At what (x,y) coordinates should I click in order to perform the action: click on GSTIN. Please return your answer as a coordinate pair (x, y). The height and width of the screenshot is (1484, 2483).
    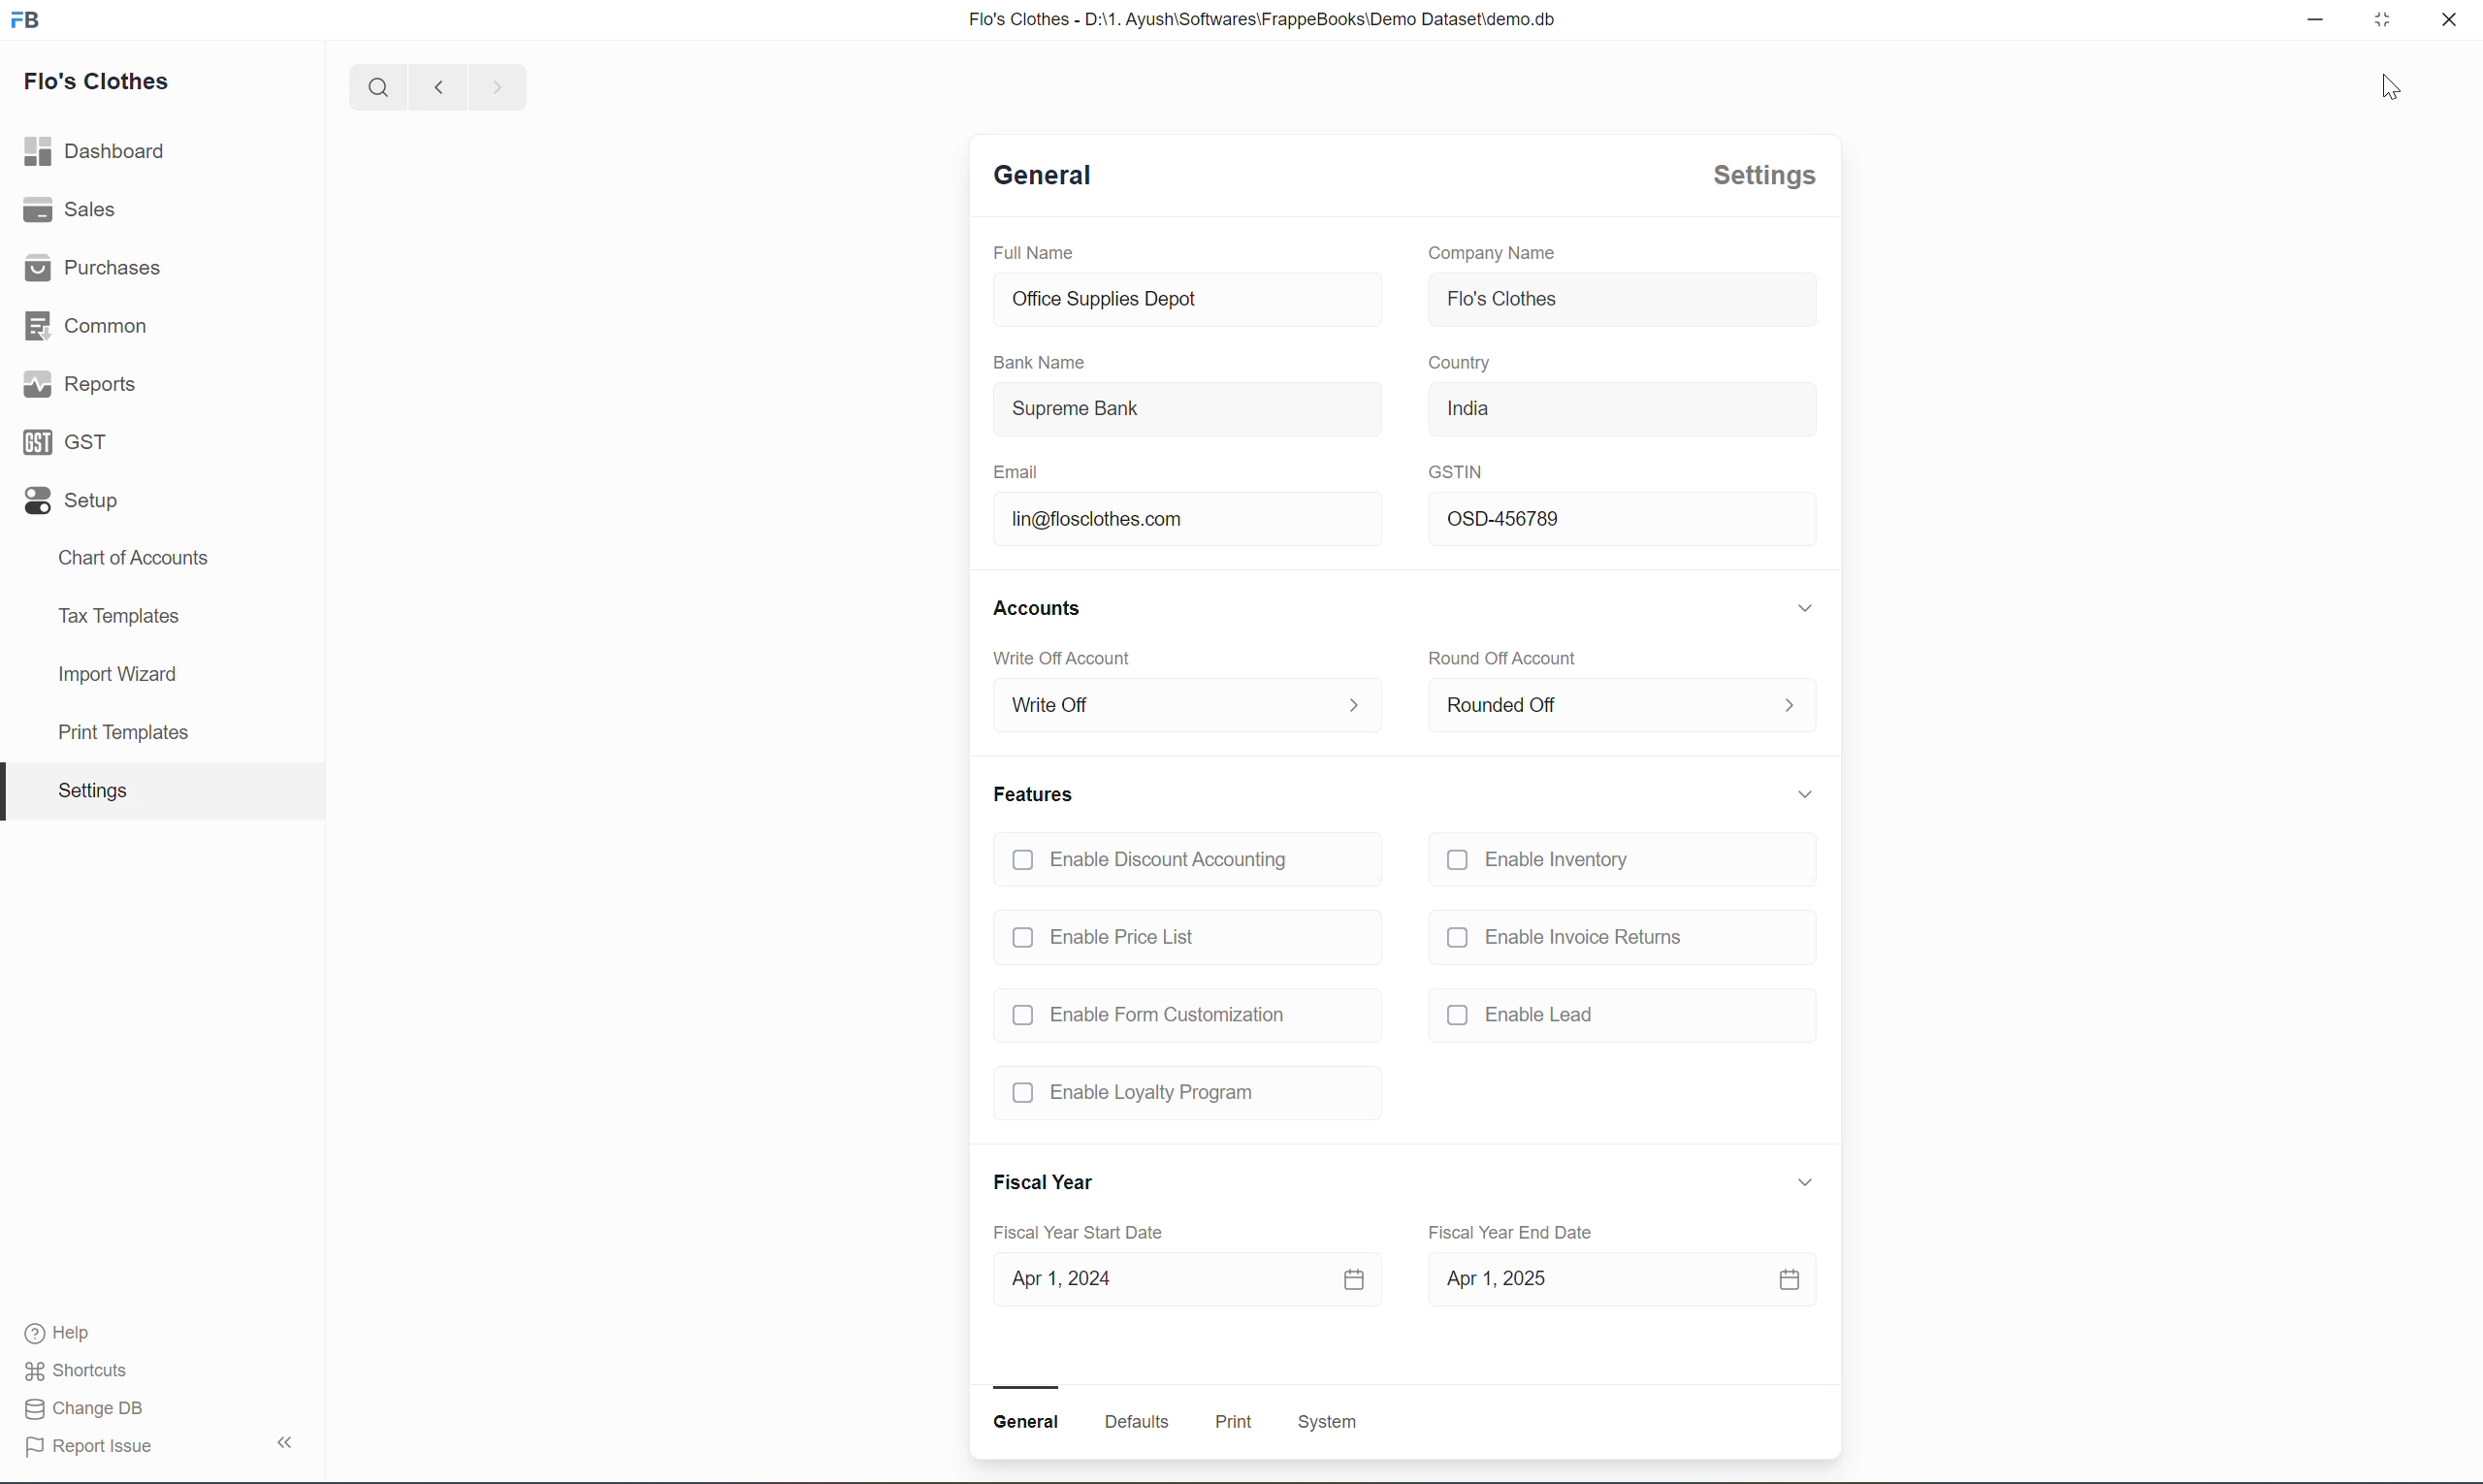
    Looking at the image, I should click on (1456, 471).